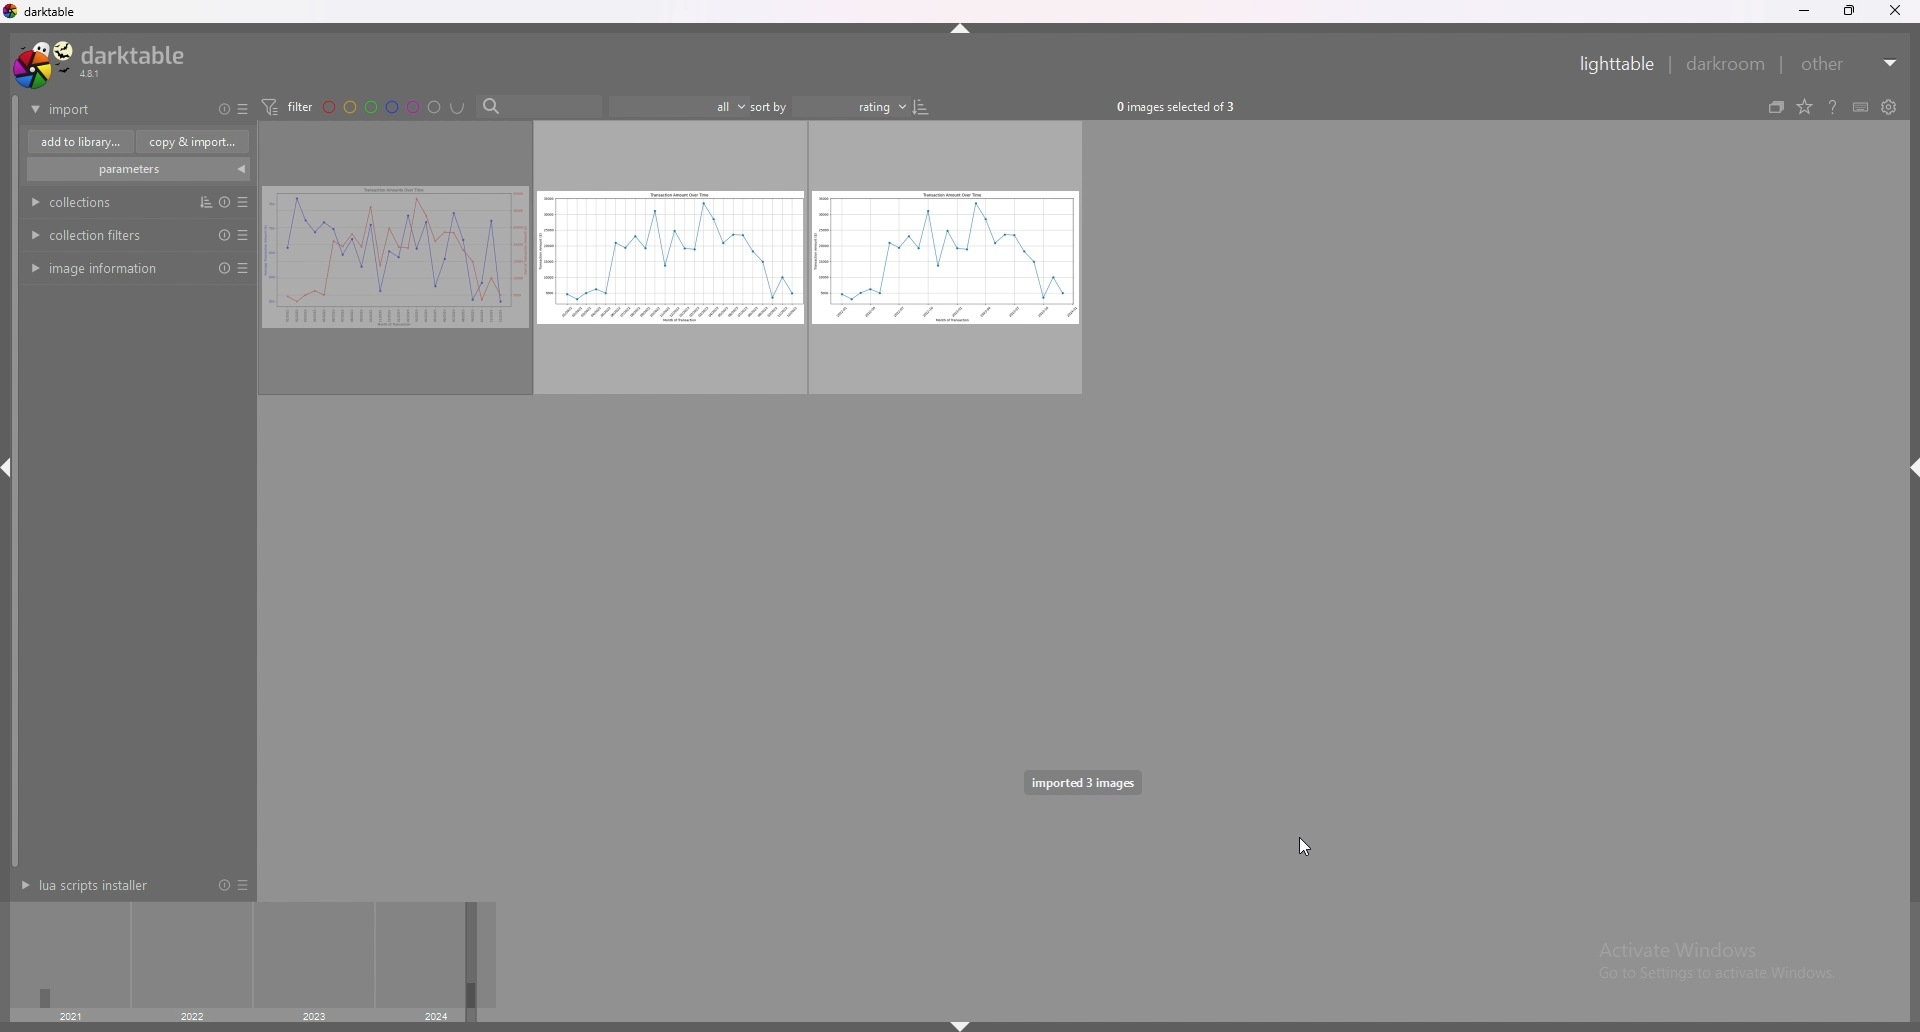 The width and height of the screenshot is (1920, 1032). I want to click on shift+ctlr+r, so click(1908, 467).